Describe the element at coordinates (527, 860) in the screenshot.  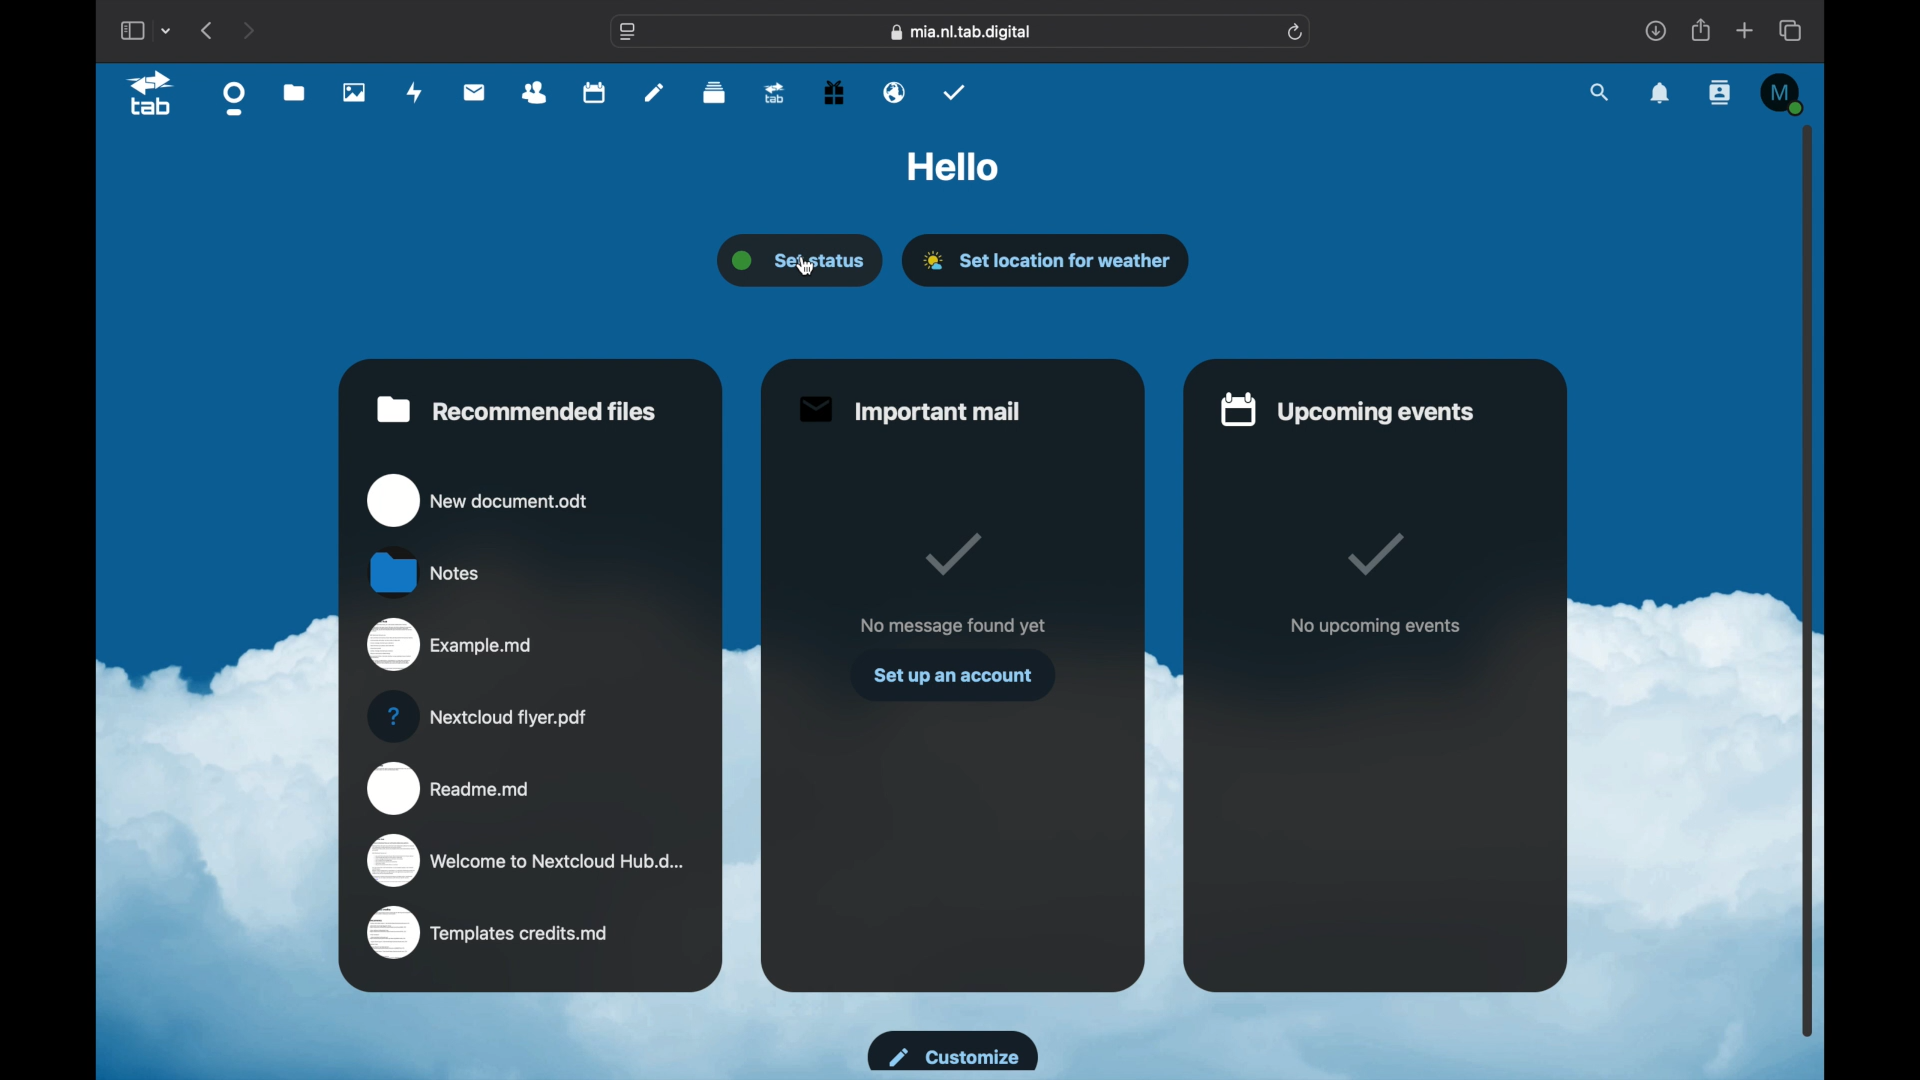
I see `welcome` at that location.